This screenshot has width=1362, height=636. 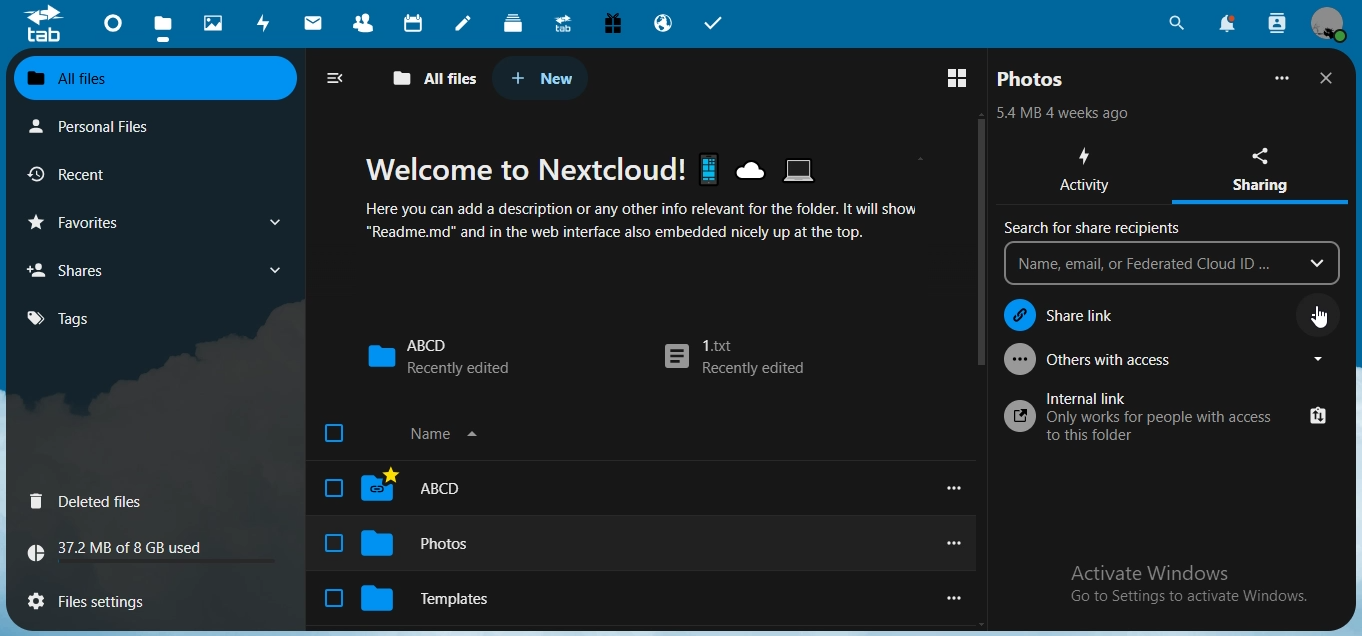 I want to click on photos, so click(x=216, y=24).